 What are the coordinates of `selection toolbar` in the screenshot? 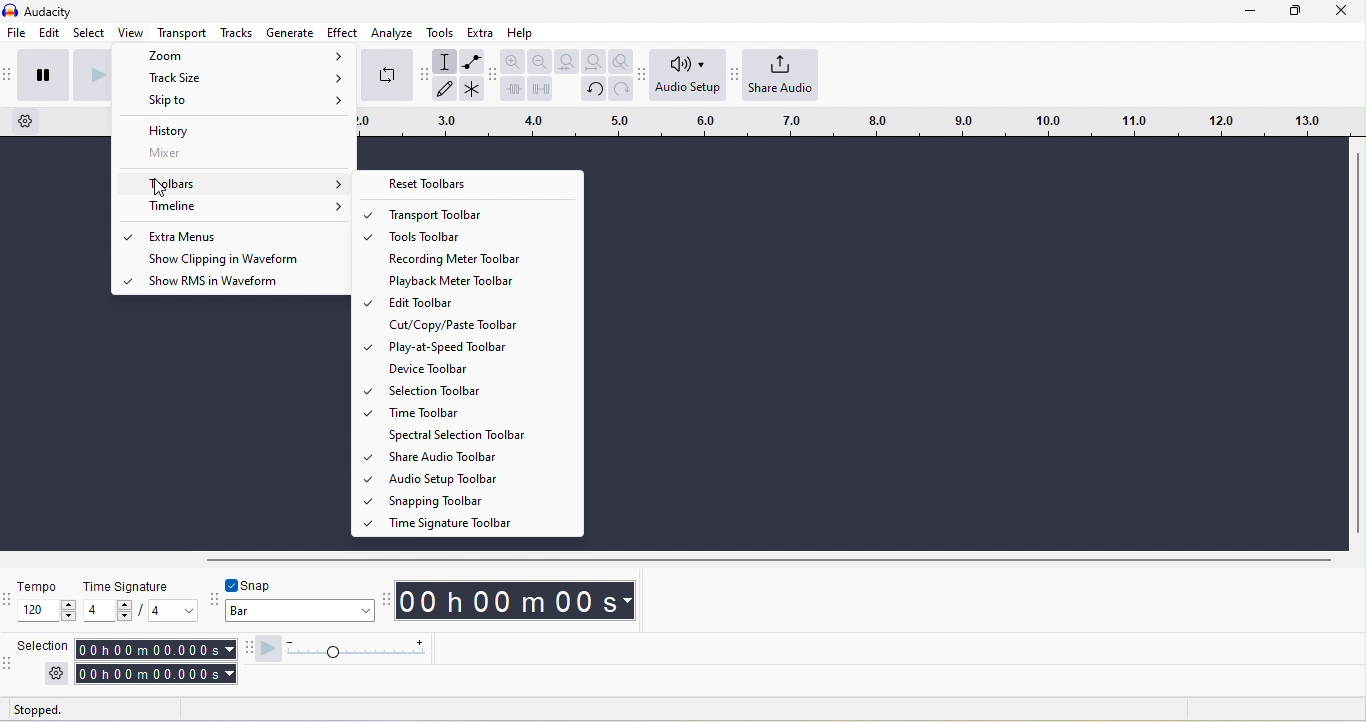 It's located at (8, 668).